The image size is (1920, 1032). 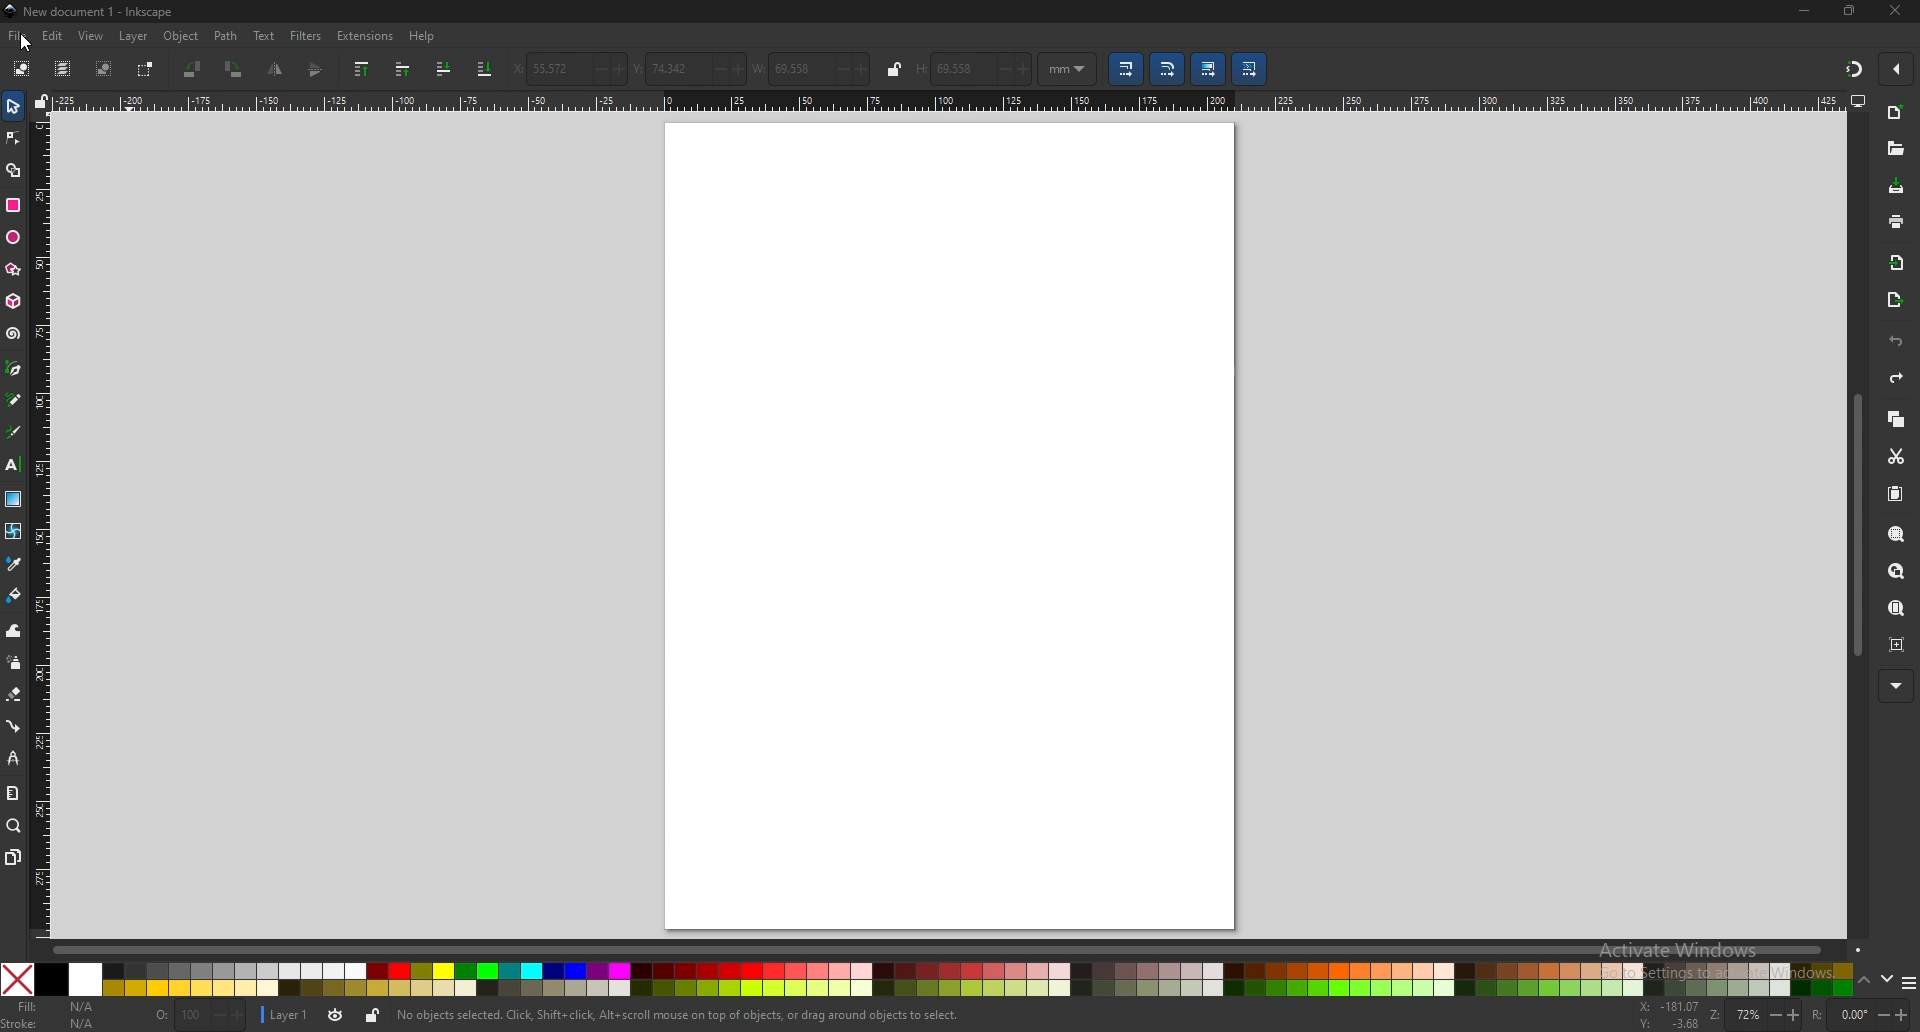 I want to click on zoom, so click(x=13, y=826).